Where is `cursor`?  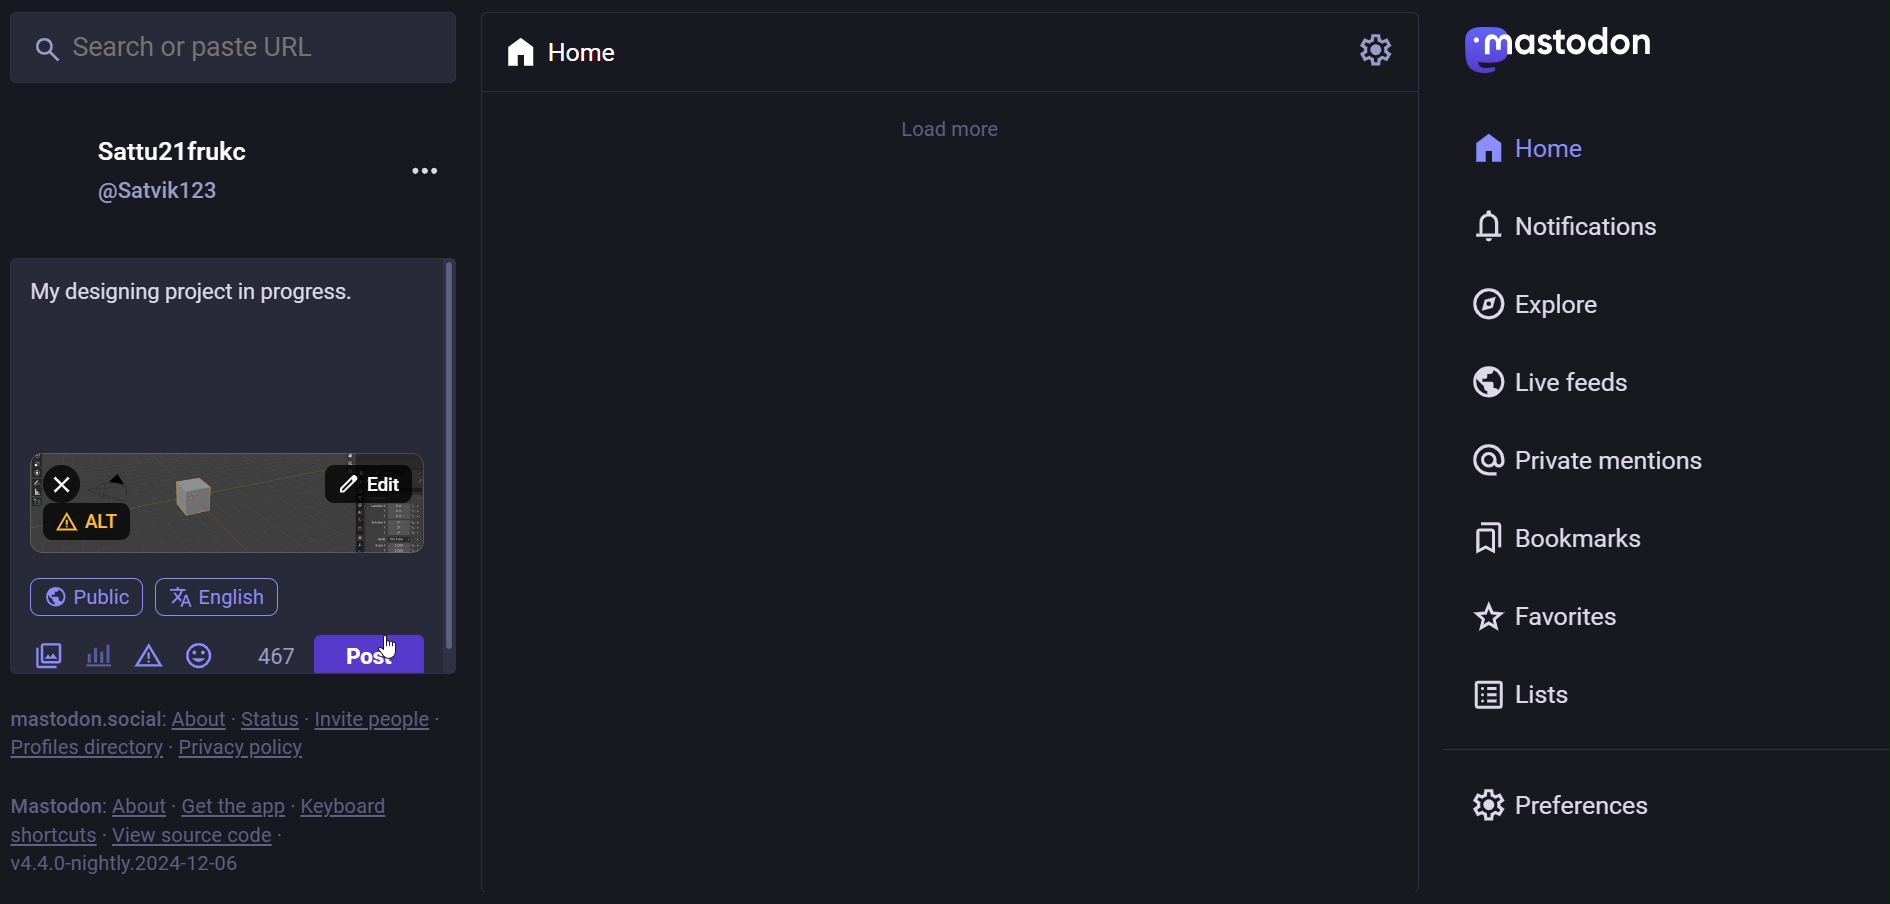 cursor is located at coordinates (395, 642).